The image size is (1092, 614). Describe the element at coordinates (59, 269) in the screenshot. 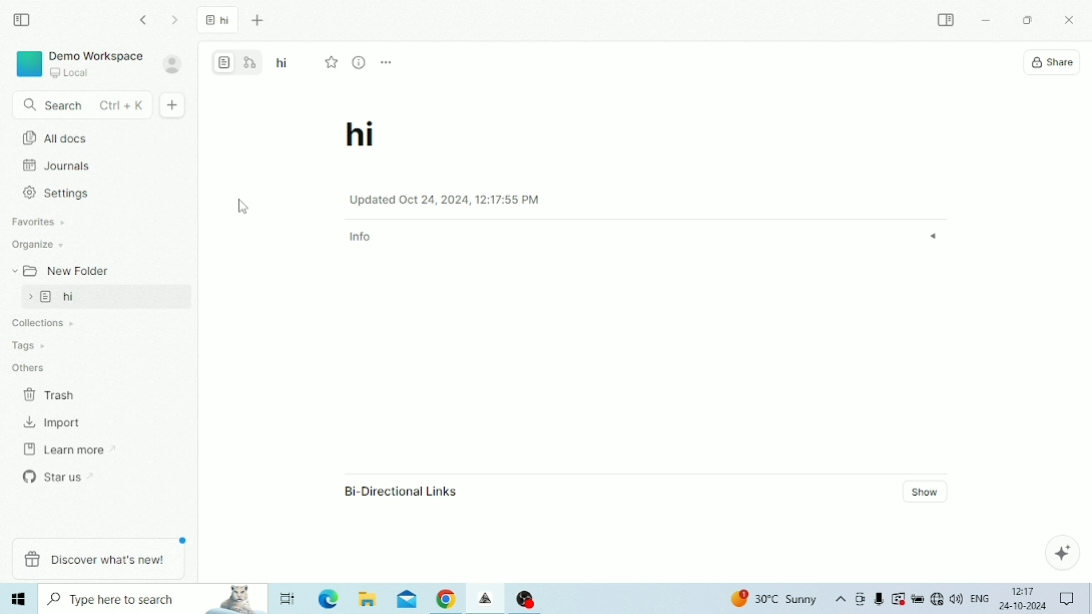

I see `New Folder` at that location.